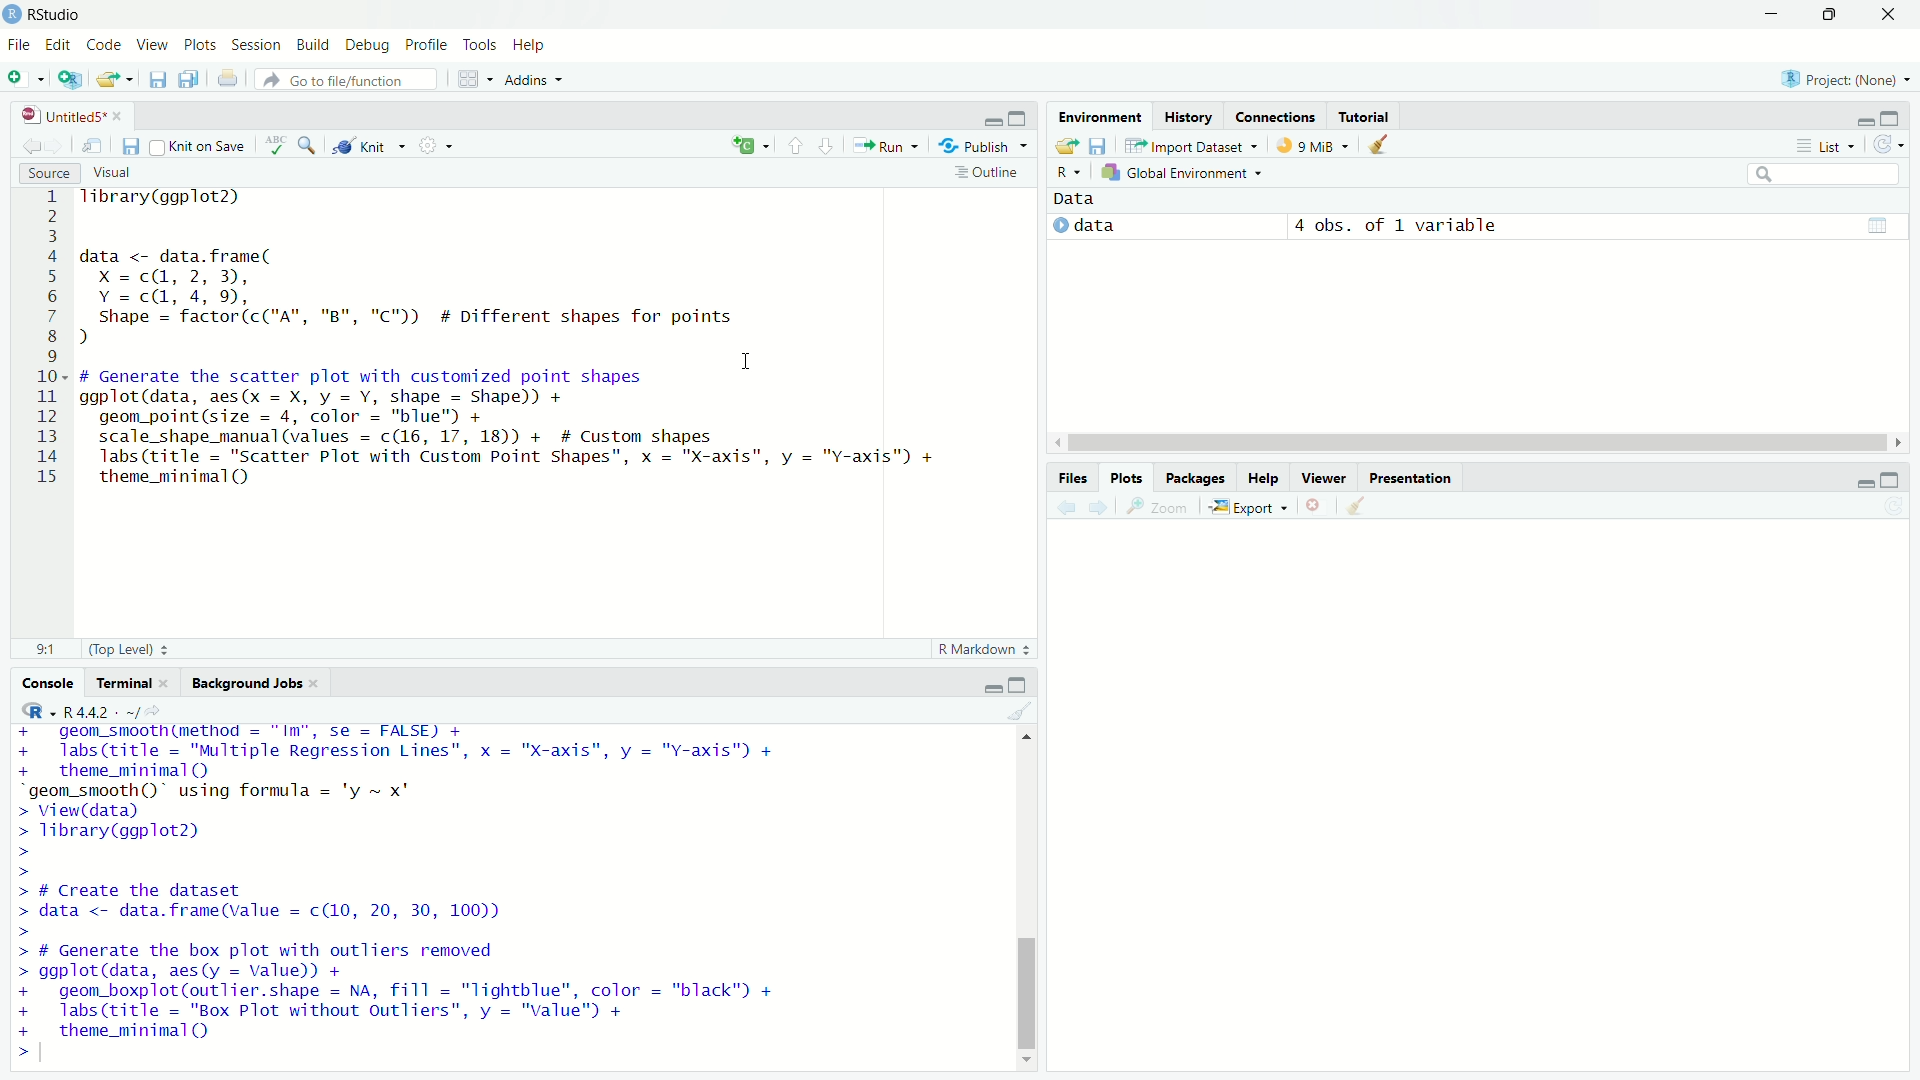 The image size is (1920, 1080). Describe the element at coordinates (1478, 442) in the screenshot. I see `horizontal scroll bar` at that location.